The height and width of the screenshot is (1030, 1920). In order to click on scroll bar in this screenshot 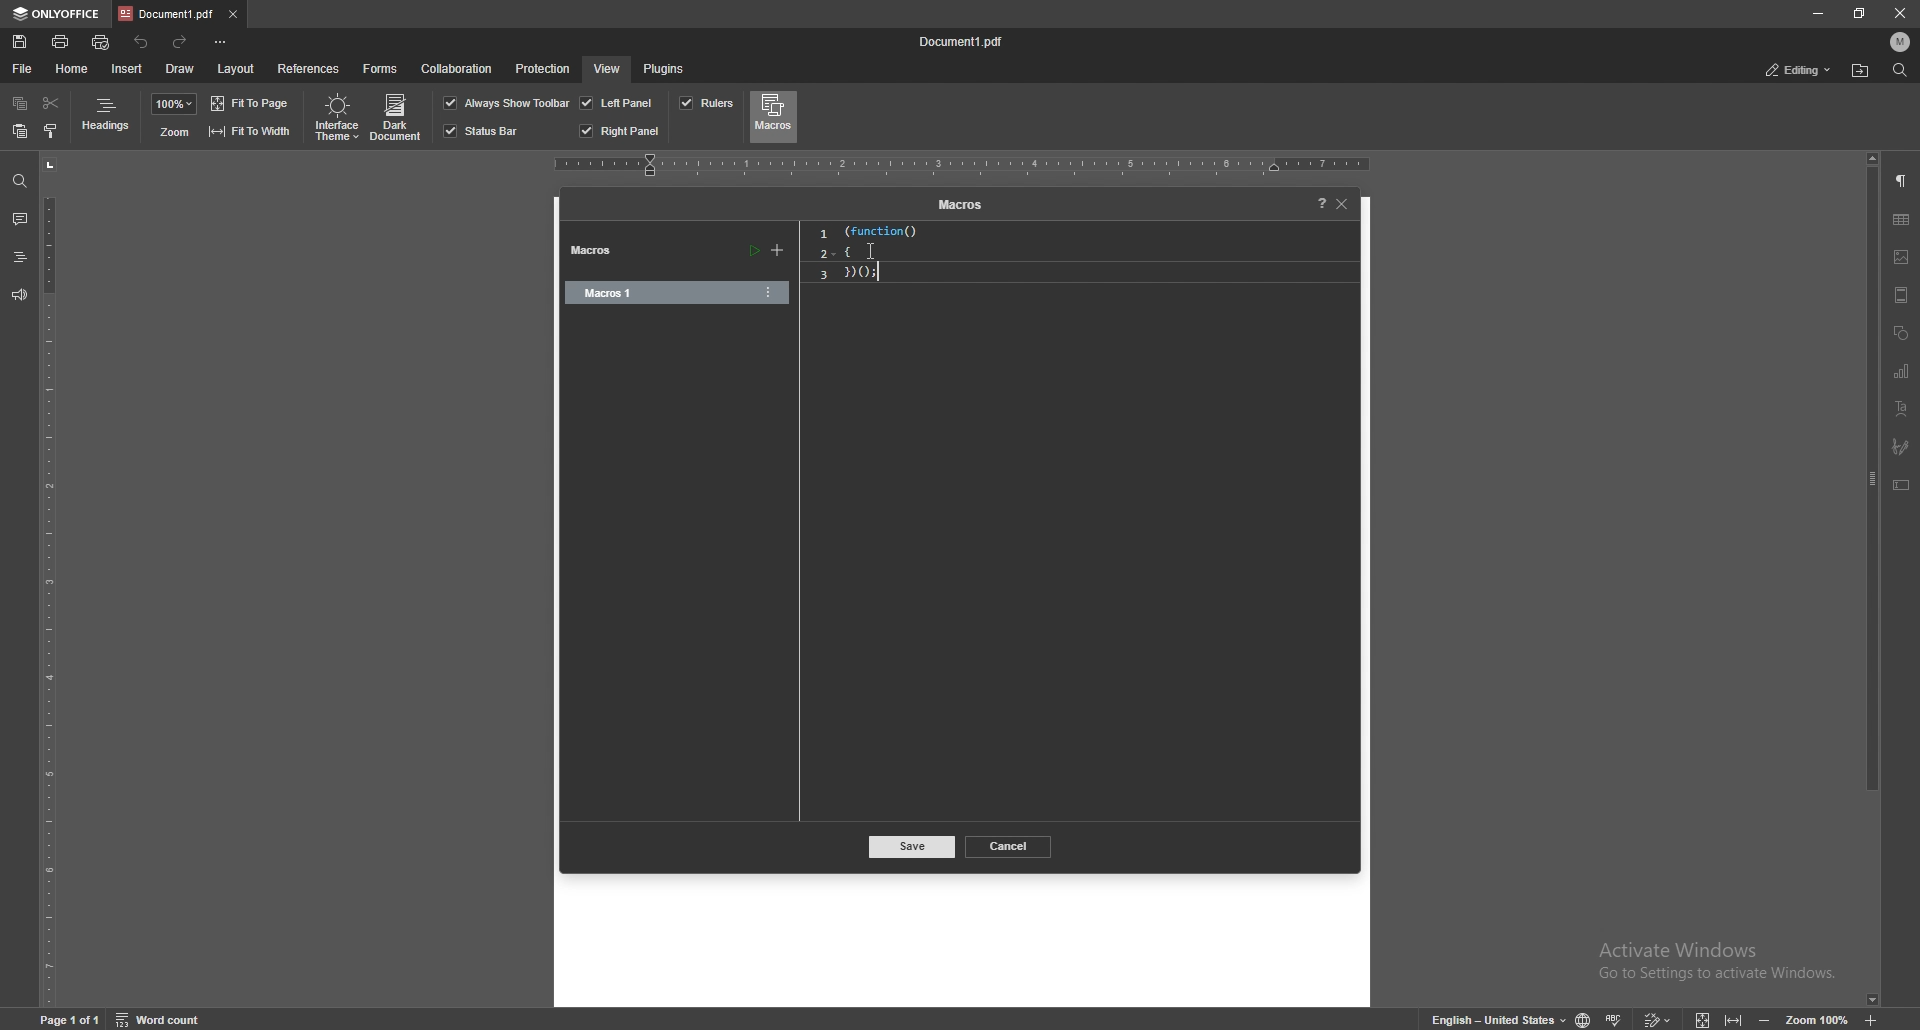, I will do `click(1873, 578)`.